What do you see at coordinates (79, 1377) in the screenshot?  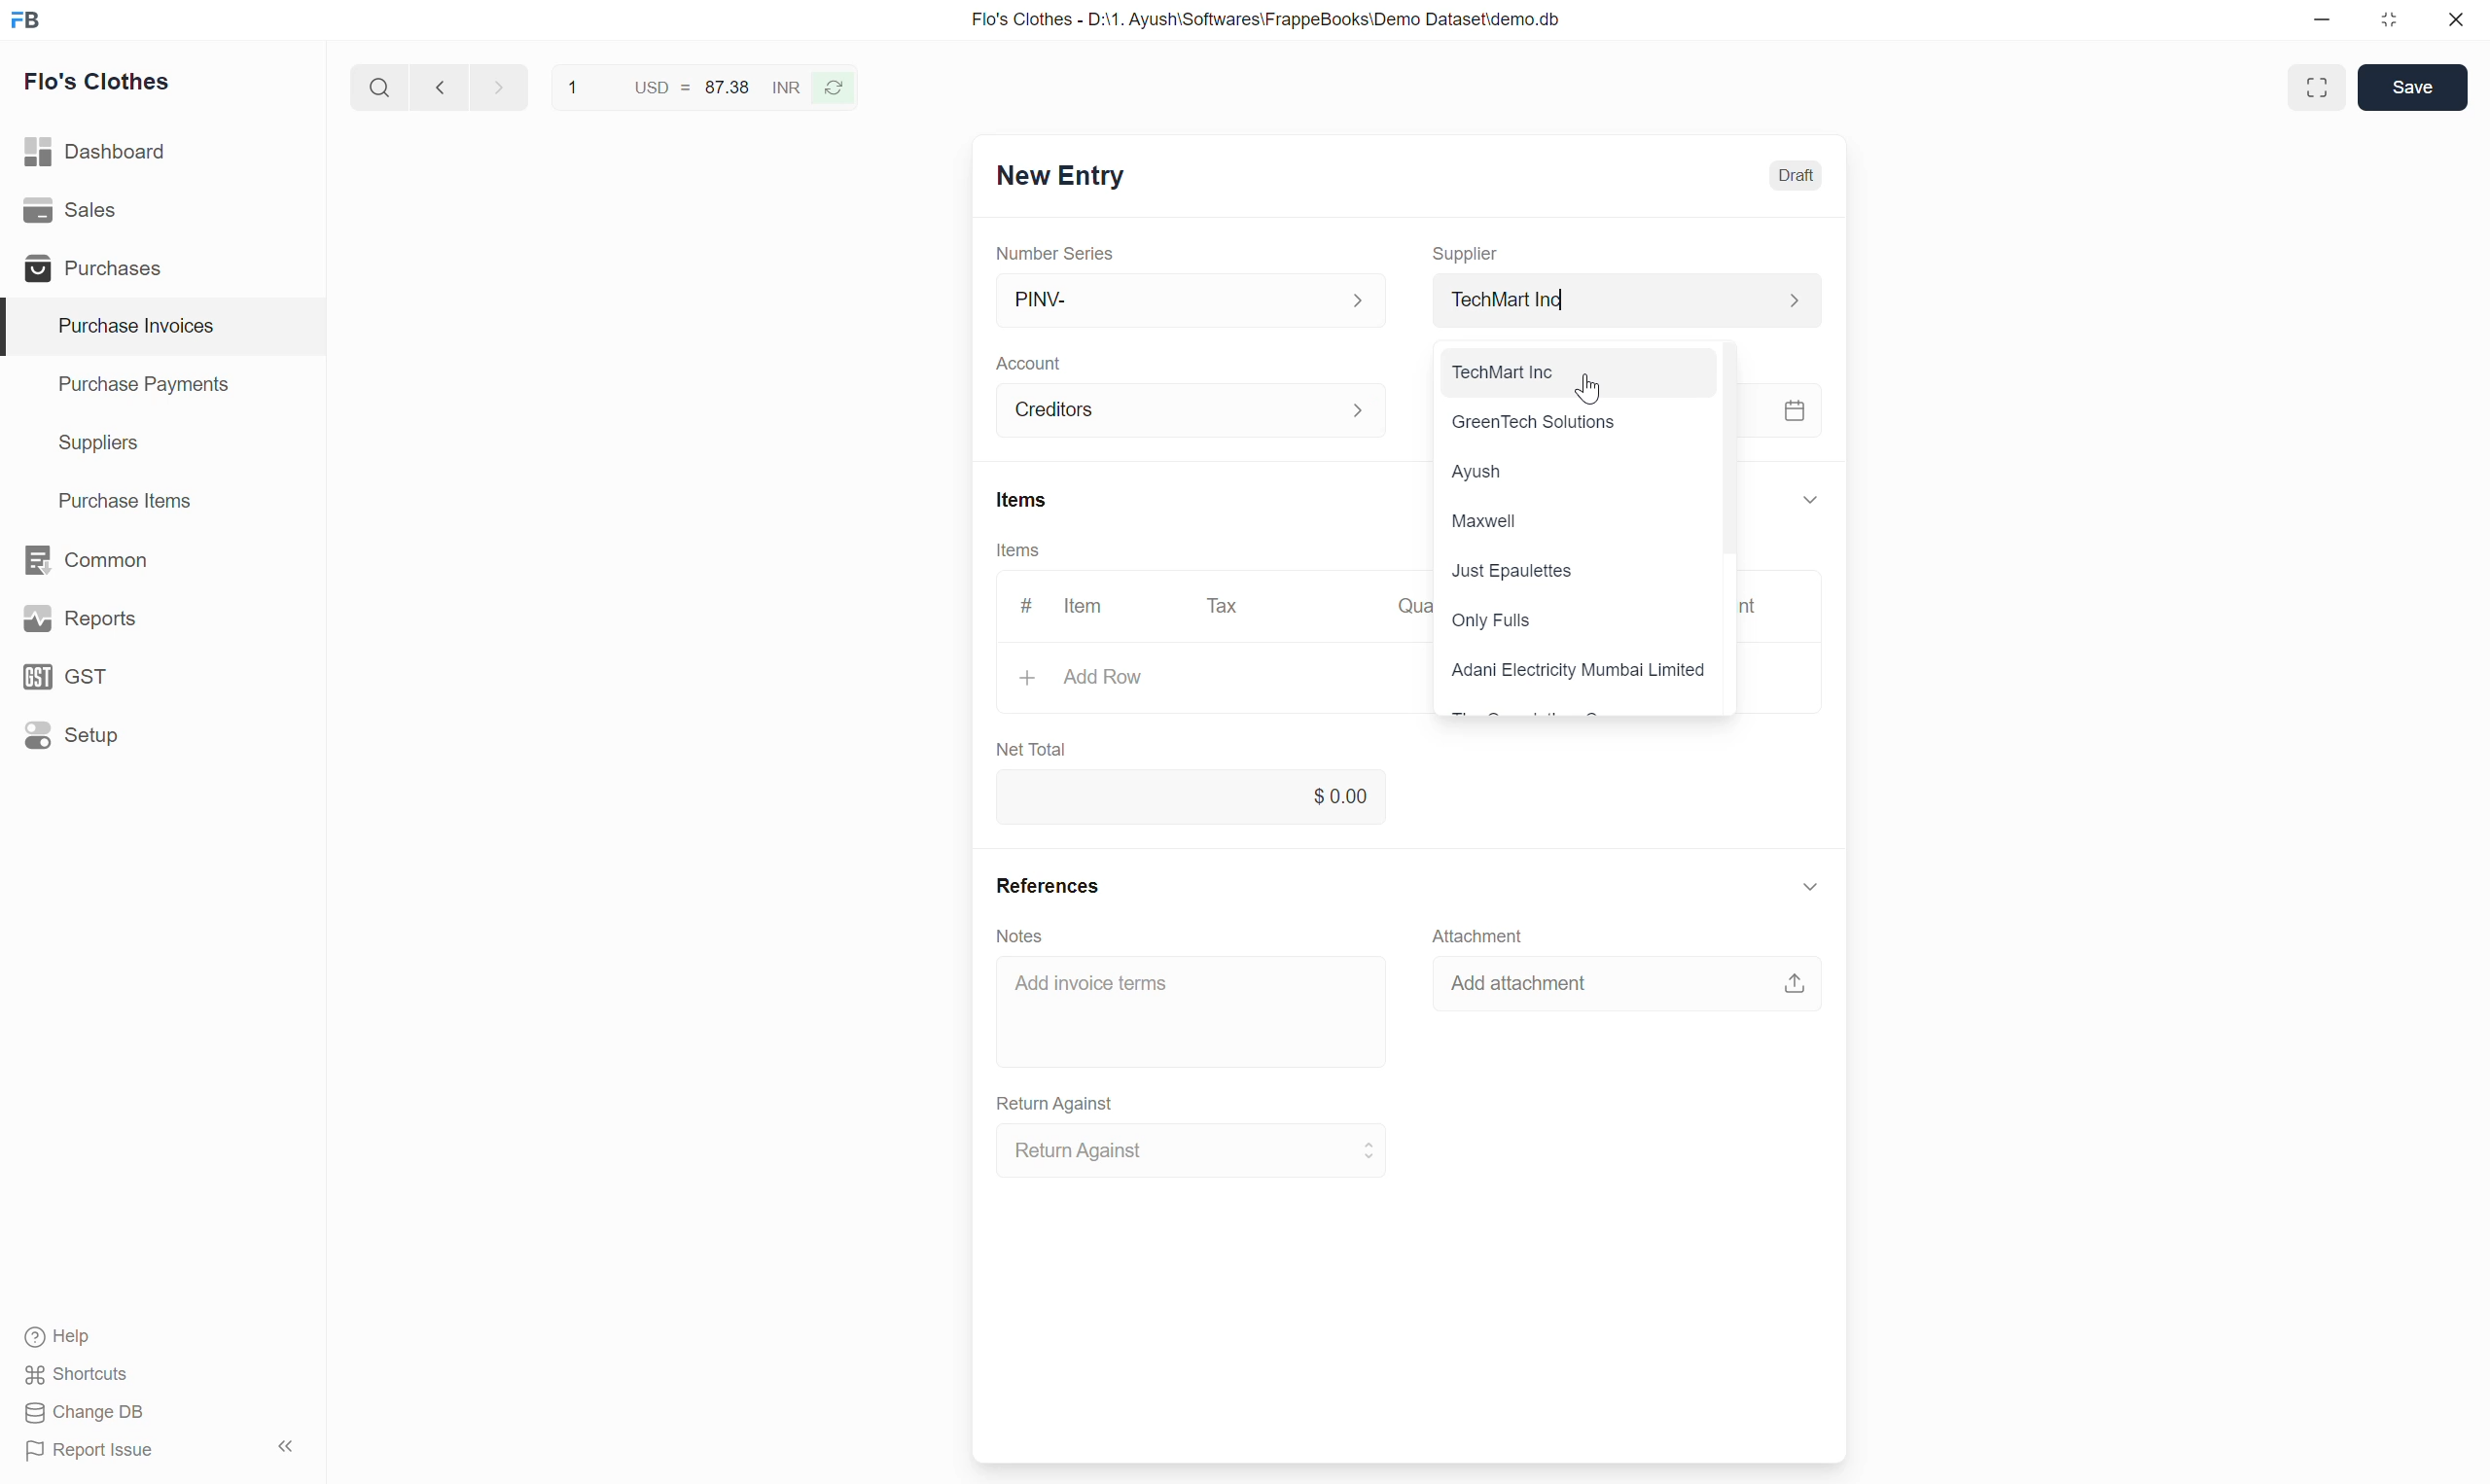 I see `Shortcuts` at bounding box center [79, 1377].